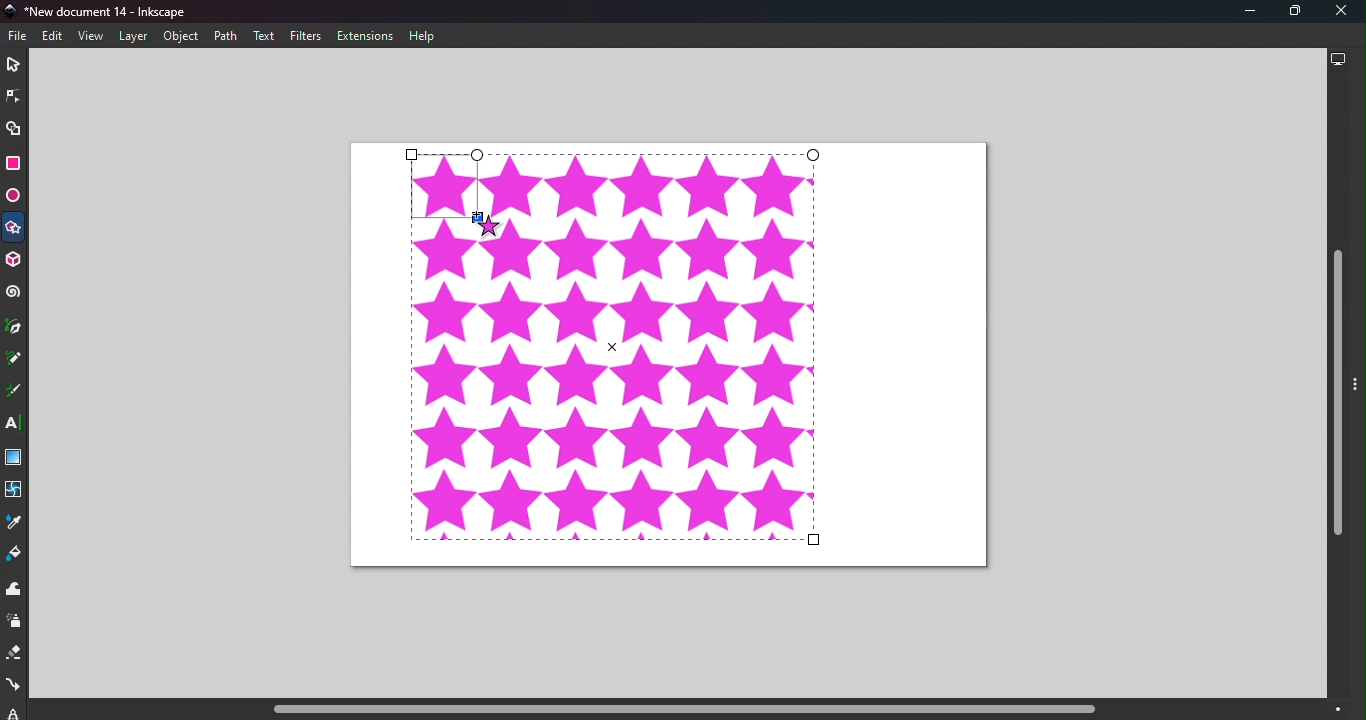 This screenshot has height=720, width=1366. Describe the element at coordinates (14, 360) in the screenshot. I see `Pencil tool` at that location.